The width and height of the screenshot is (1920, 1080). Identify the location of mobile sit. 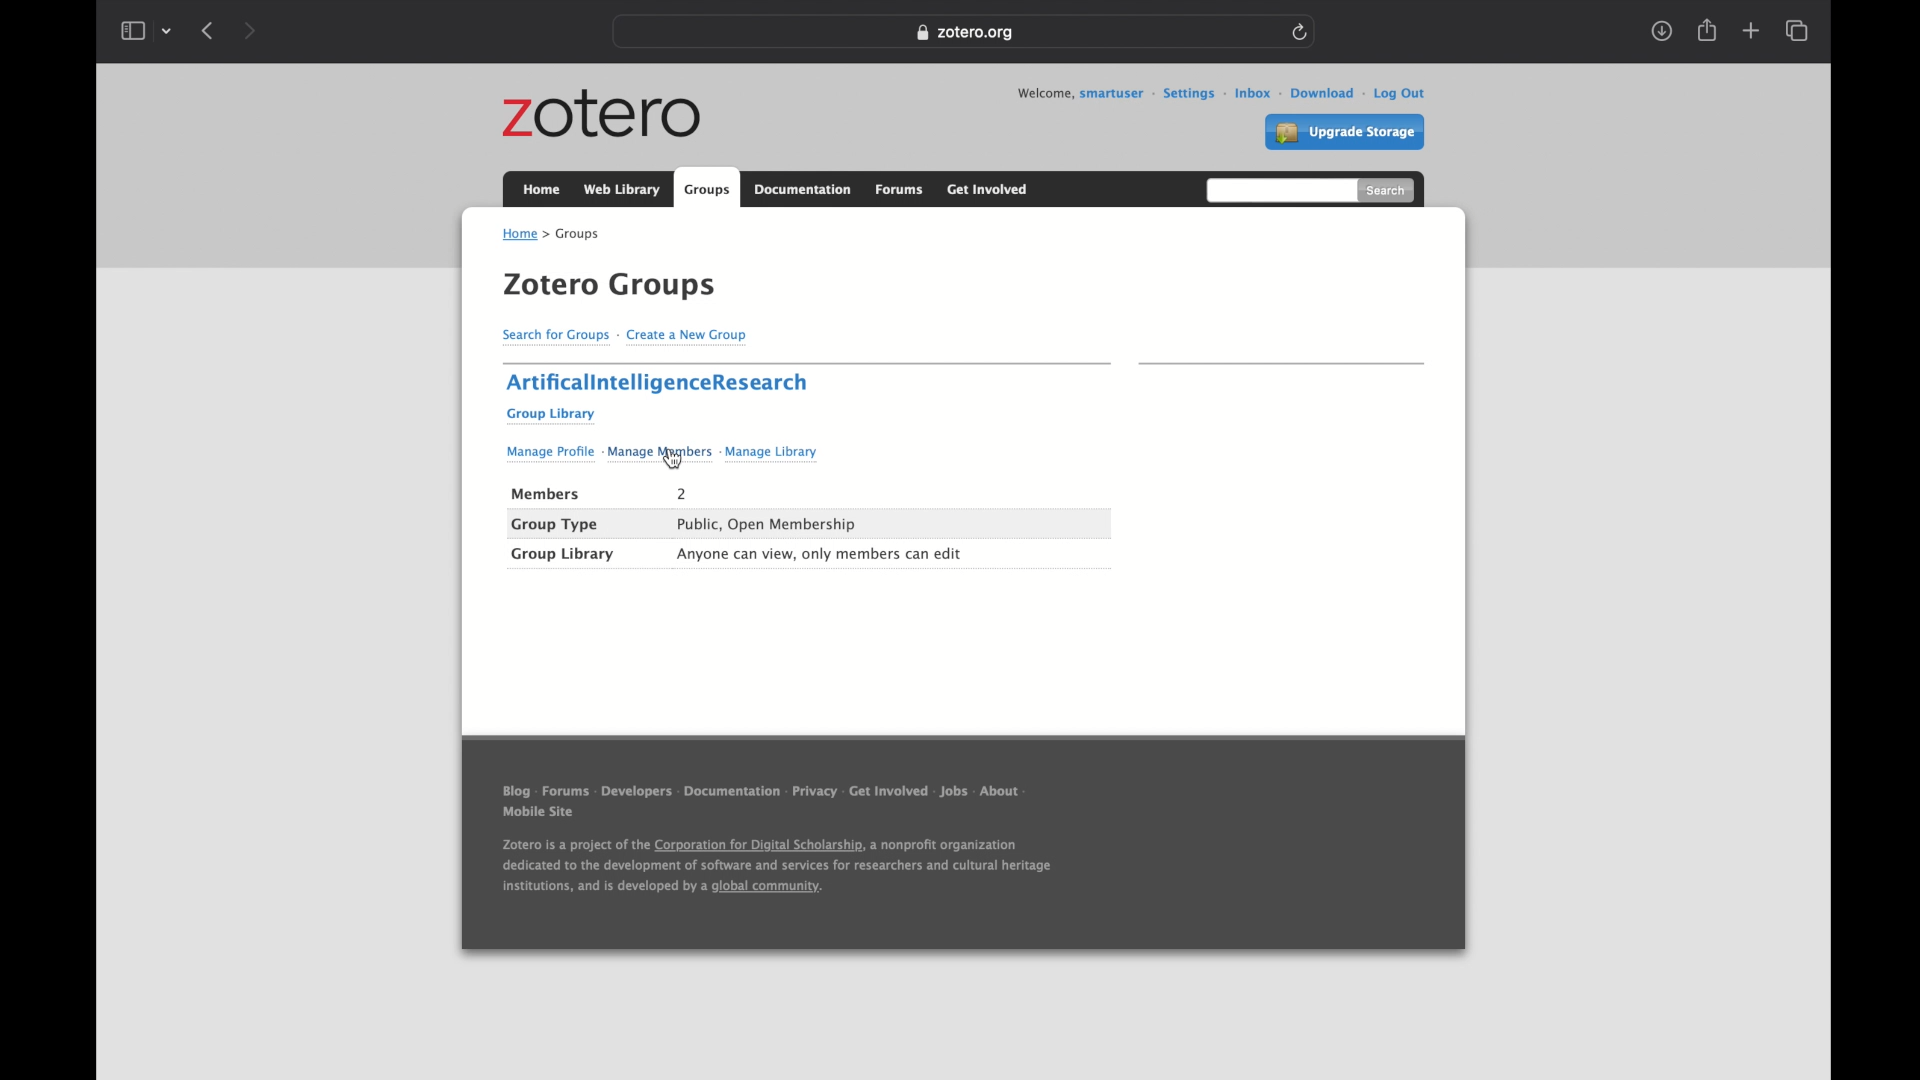
(539, 813).